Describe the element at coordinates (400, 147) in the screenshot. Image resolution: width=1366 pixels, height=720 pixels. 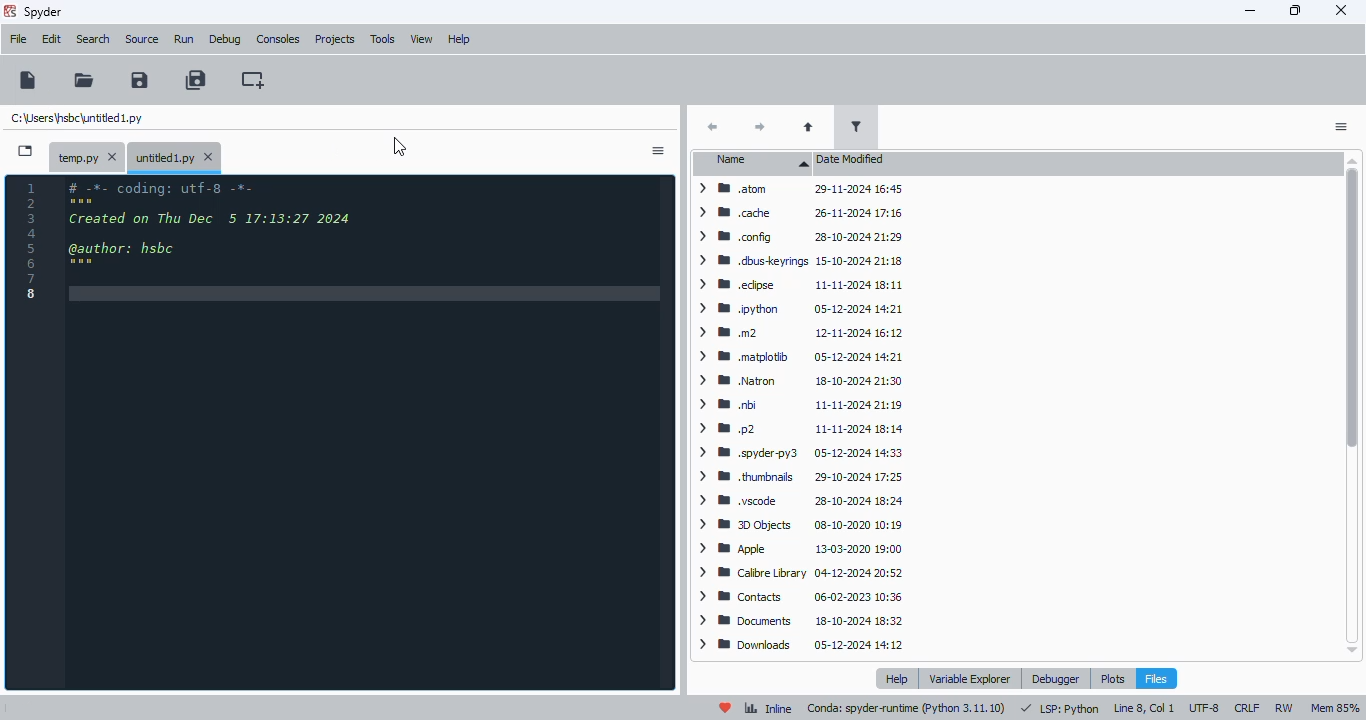
I see `cursor` at that location.